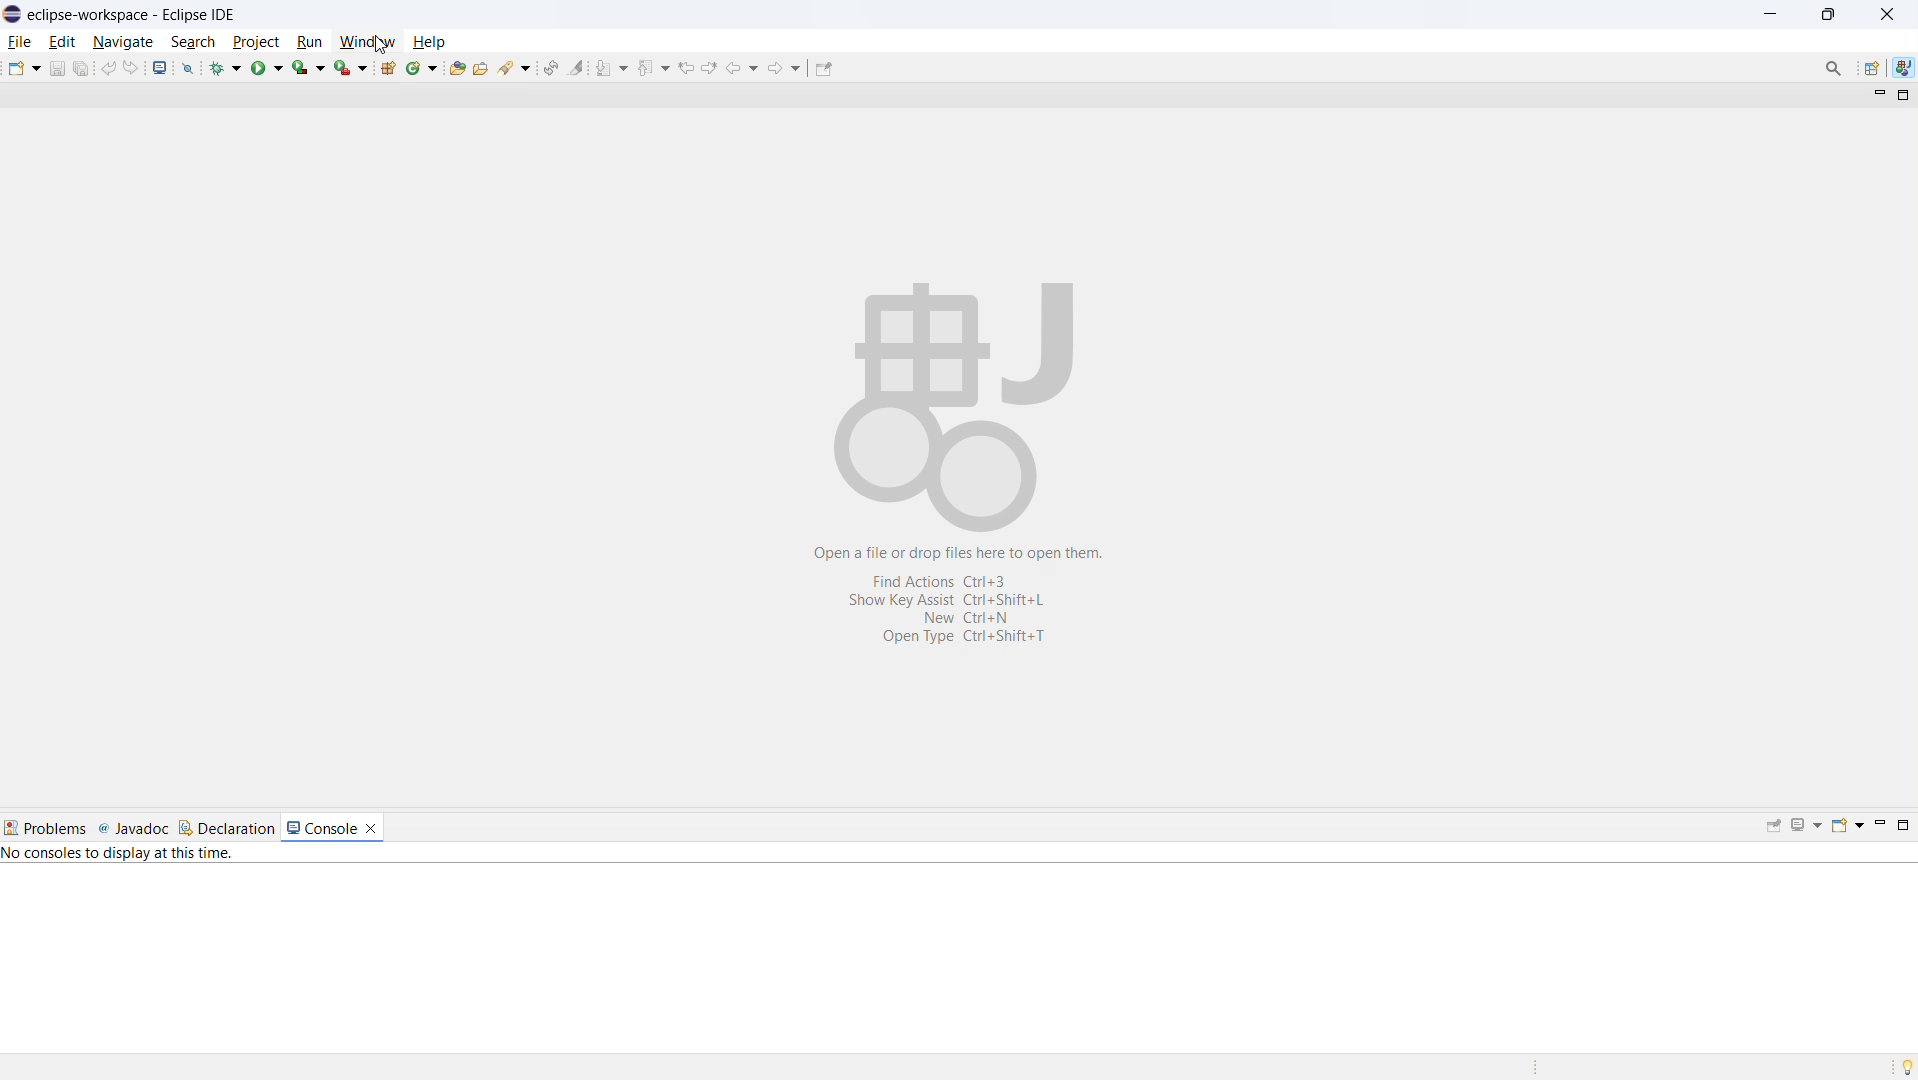 This screenshot has width=1918, height=1080. Describe the element at coordinates (1888, 13) in the screenshot. I see `close` at that location.